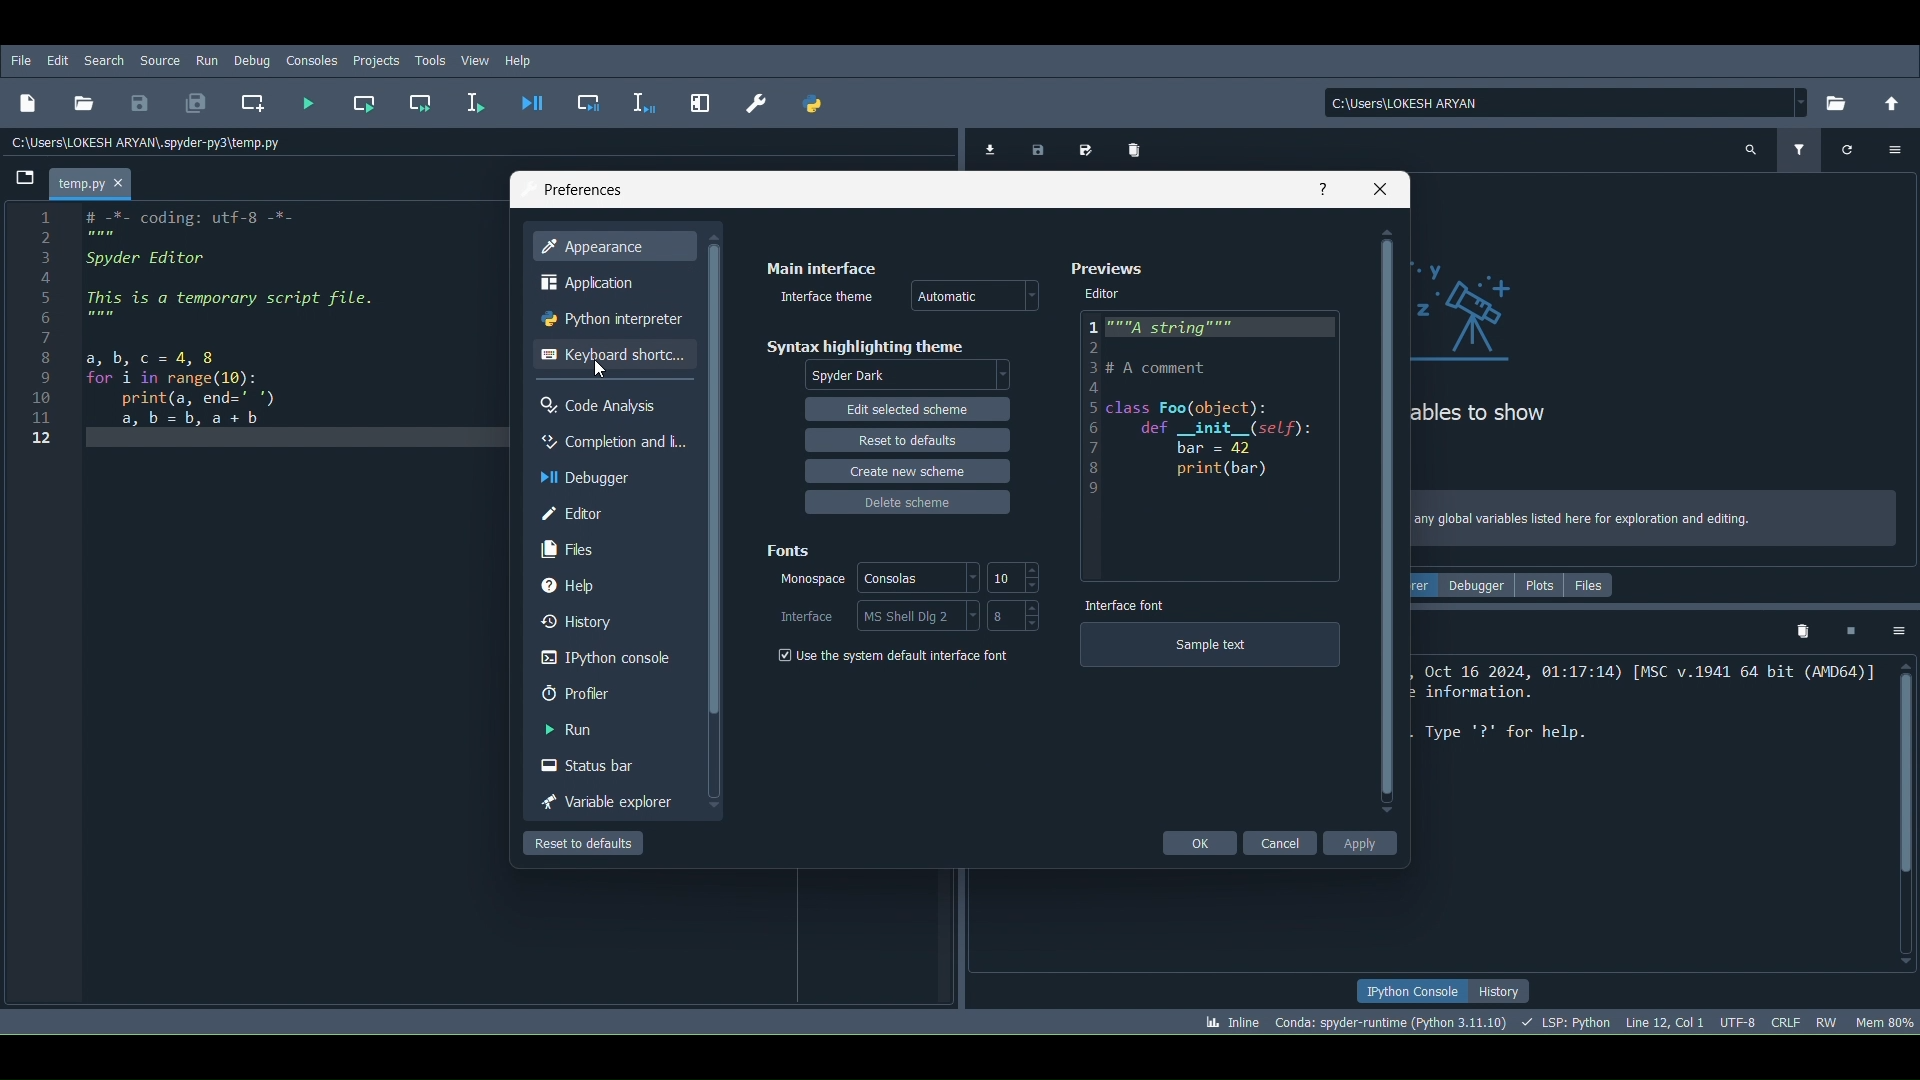  I want to click on Open file (Ctrl + O), so click(85, 100).